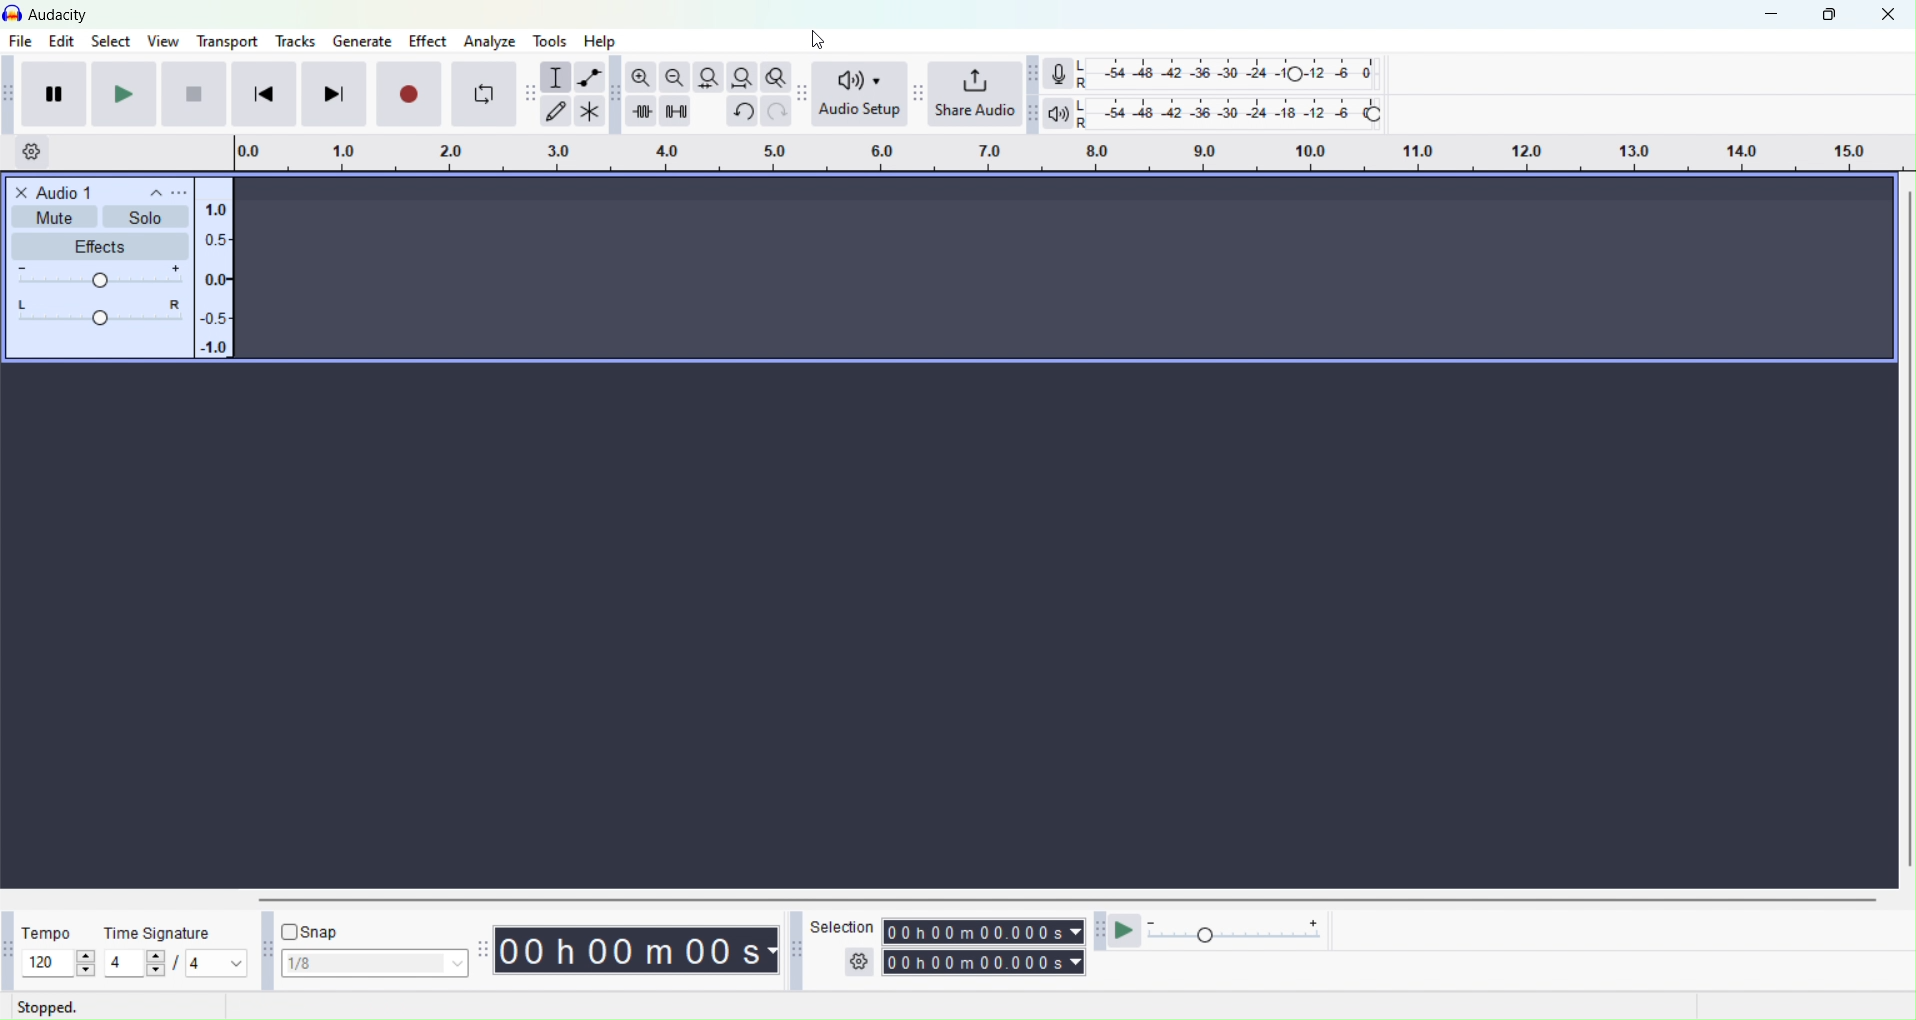 Image resolution: width=1916 pixels, height=1020 pixels. Describe the element at coordinates (1034, 72) in the screenshot. I see `Audacity recording meter toolbar` at that location.